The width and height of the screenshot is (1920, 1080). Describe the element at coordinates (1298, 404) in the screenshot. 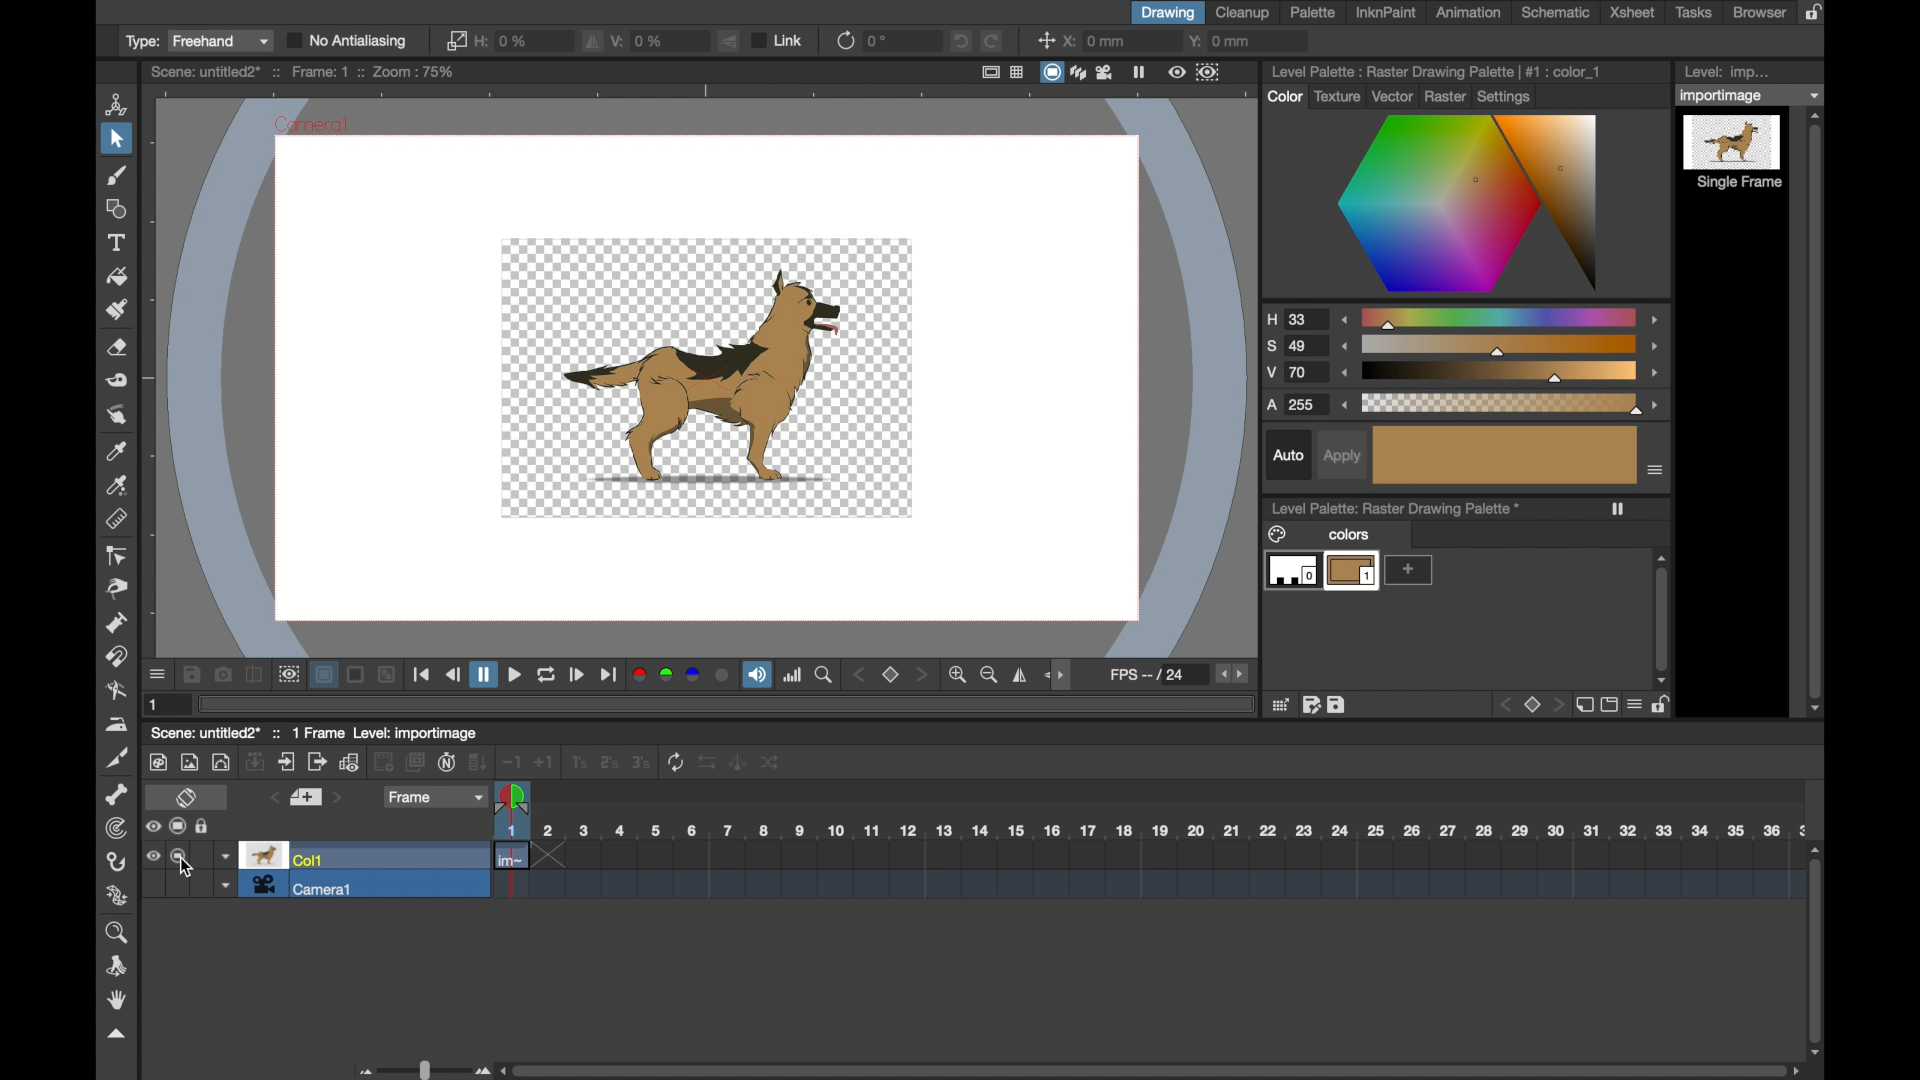

I see `A` at that location.